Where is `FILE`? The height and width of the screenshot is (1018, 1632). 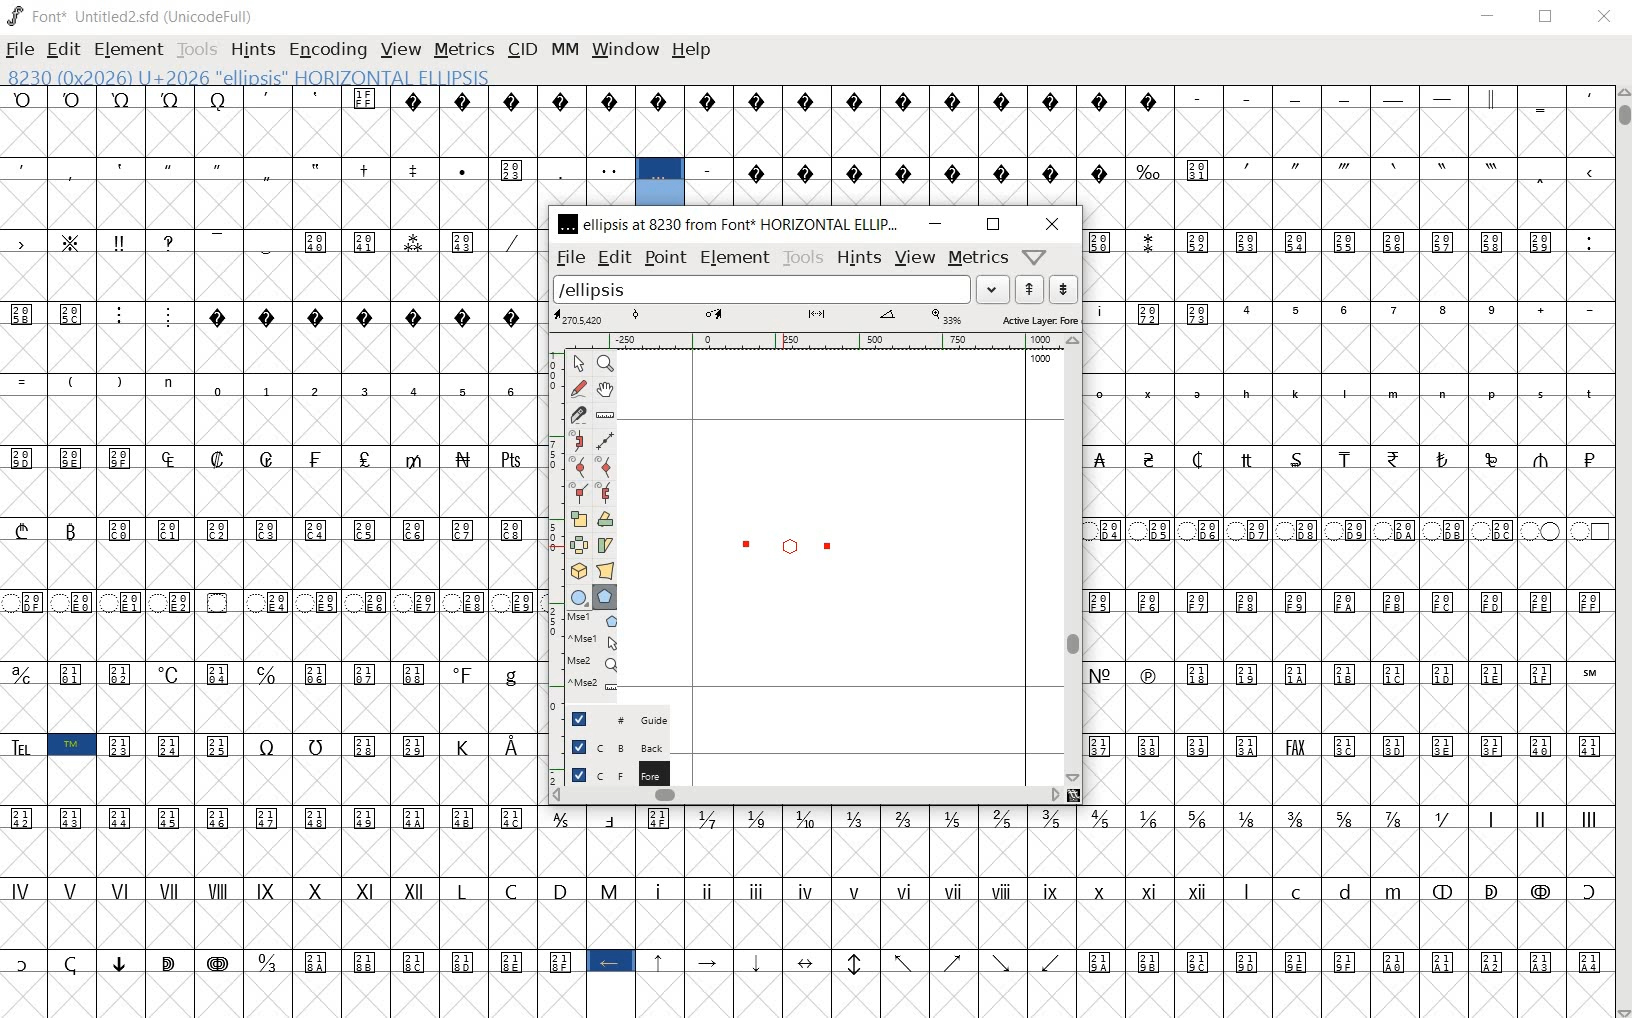
FILE is located at coordinates (20, 49).